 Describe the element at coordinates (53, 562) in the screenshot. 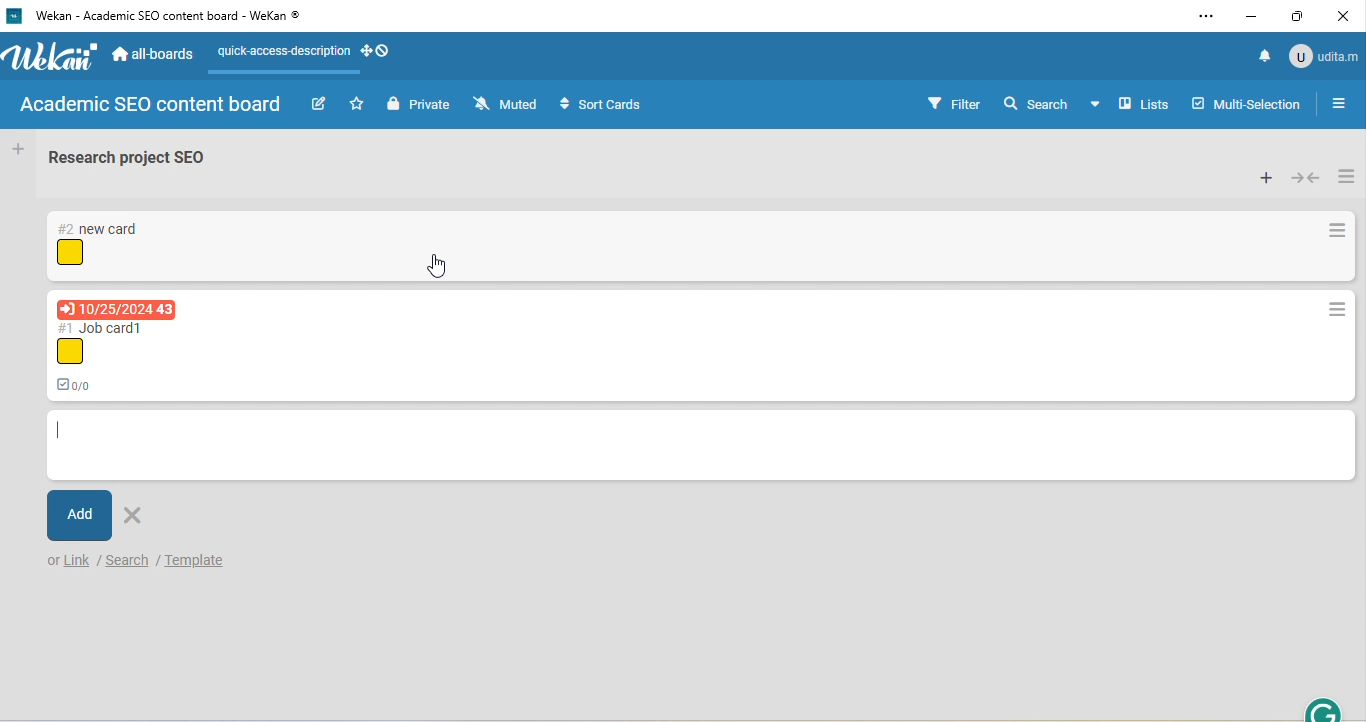

I see `or` at that location.